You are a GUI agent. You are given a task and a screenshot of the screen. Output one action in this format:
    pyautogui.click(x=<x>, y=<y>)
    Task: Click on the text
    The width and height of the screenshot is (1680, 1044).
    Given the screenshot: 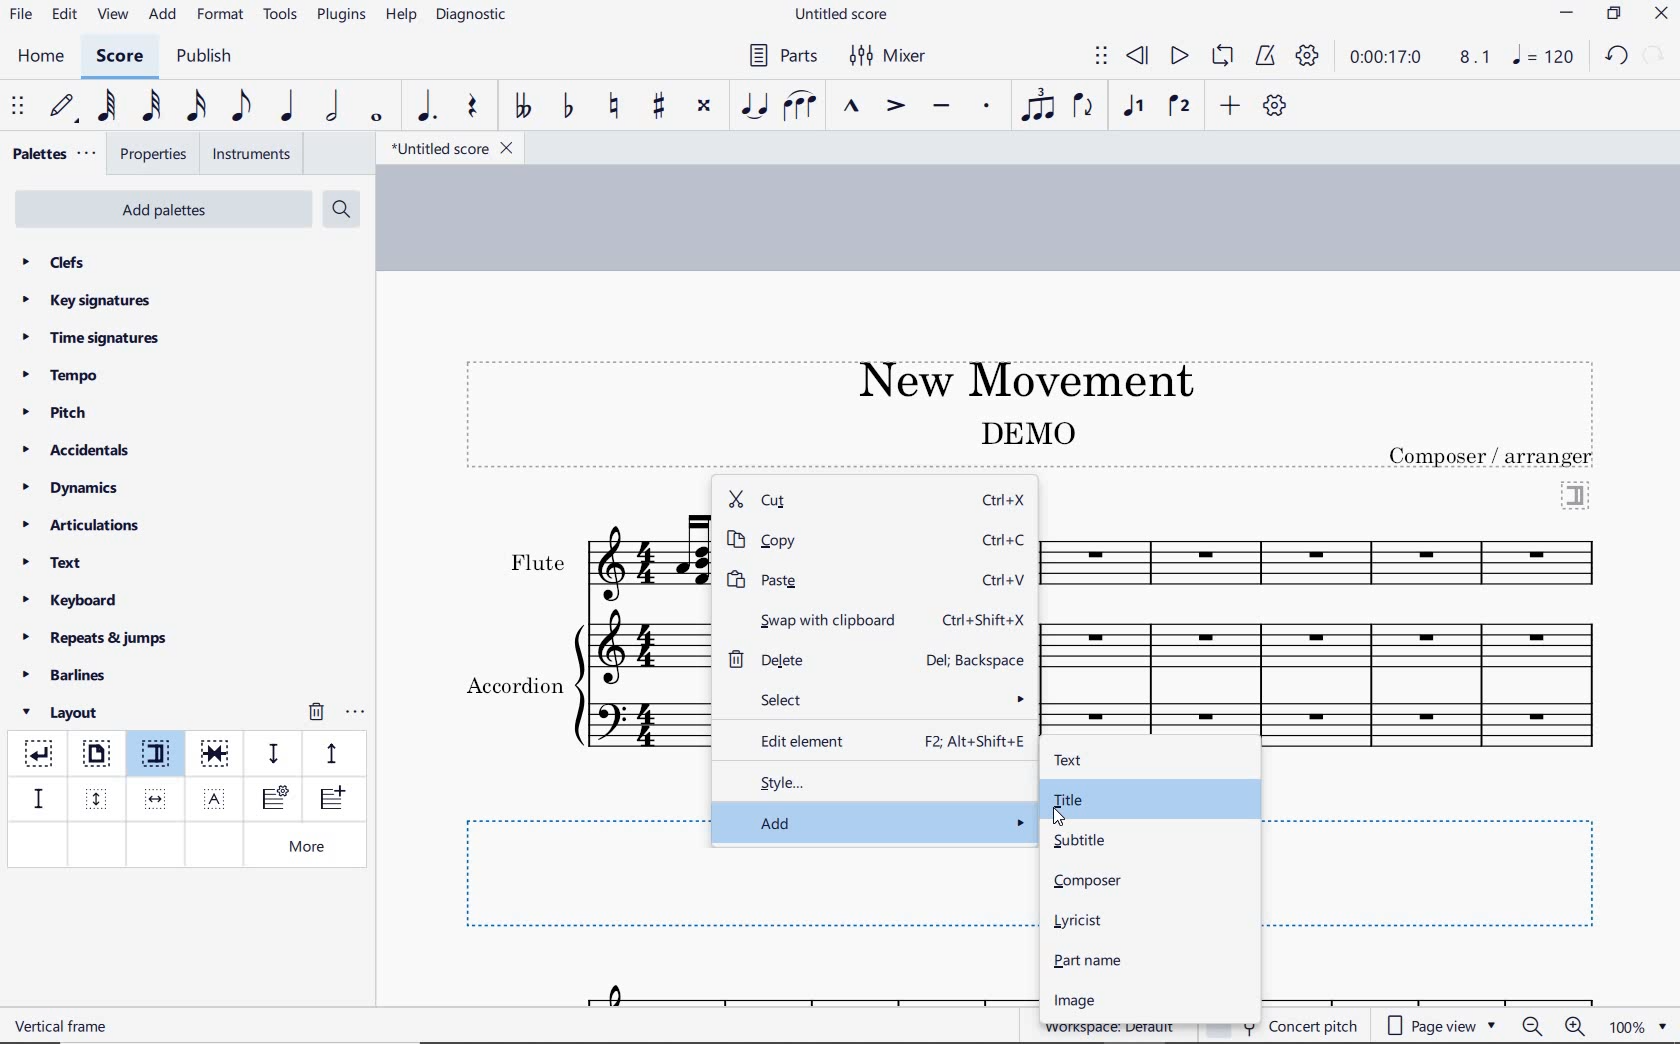 What is the action you would take?
    pyautogui.click(x=64, y=1025)
    